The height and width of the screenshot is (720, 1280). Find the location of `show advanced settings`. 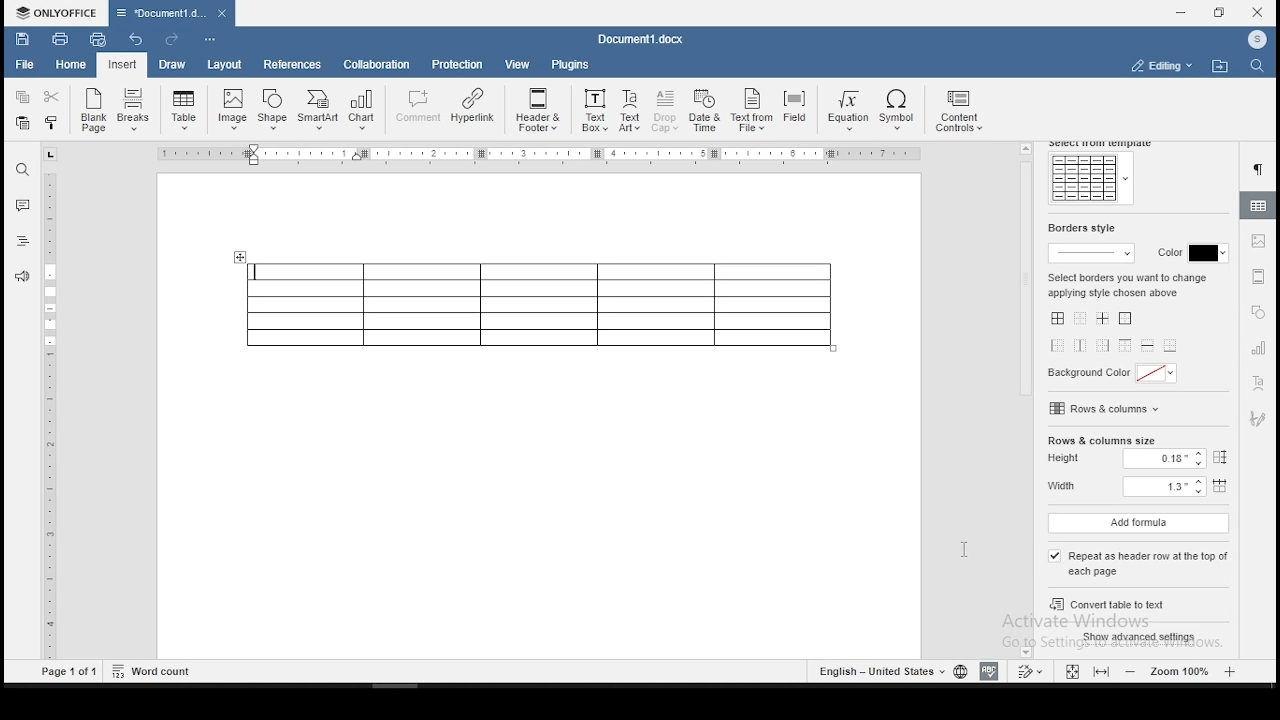

show advanced settings is located at coordinates (1142, 638).